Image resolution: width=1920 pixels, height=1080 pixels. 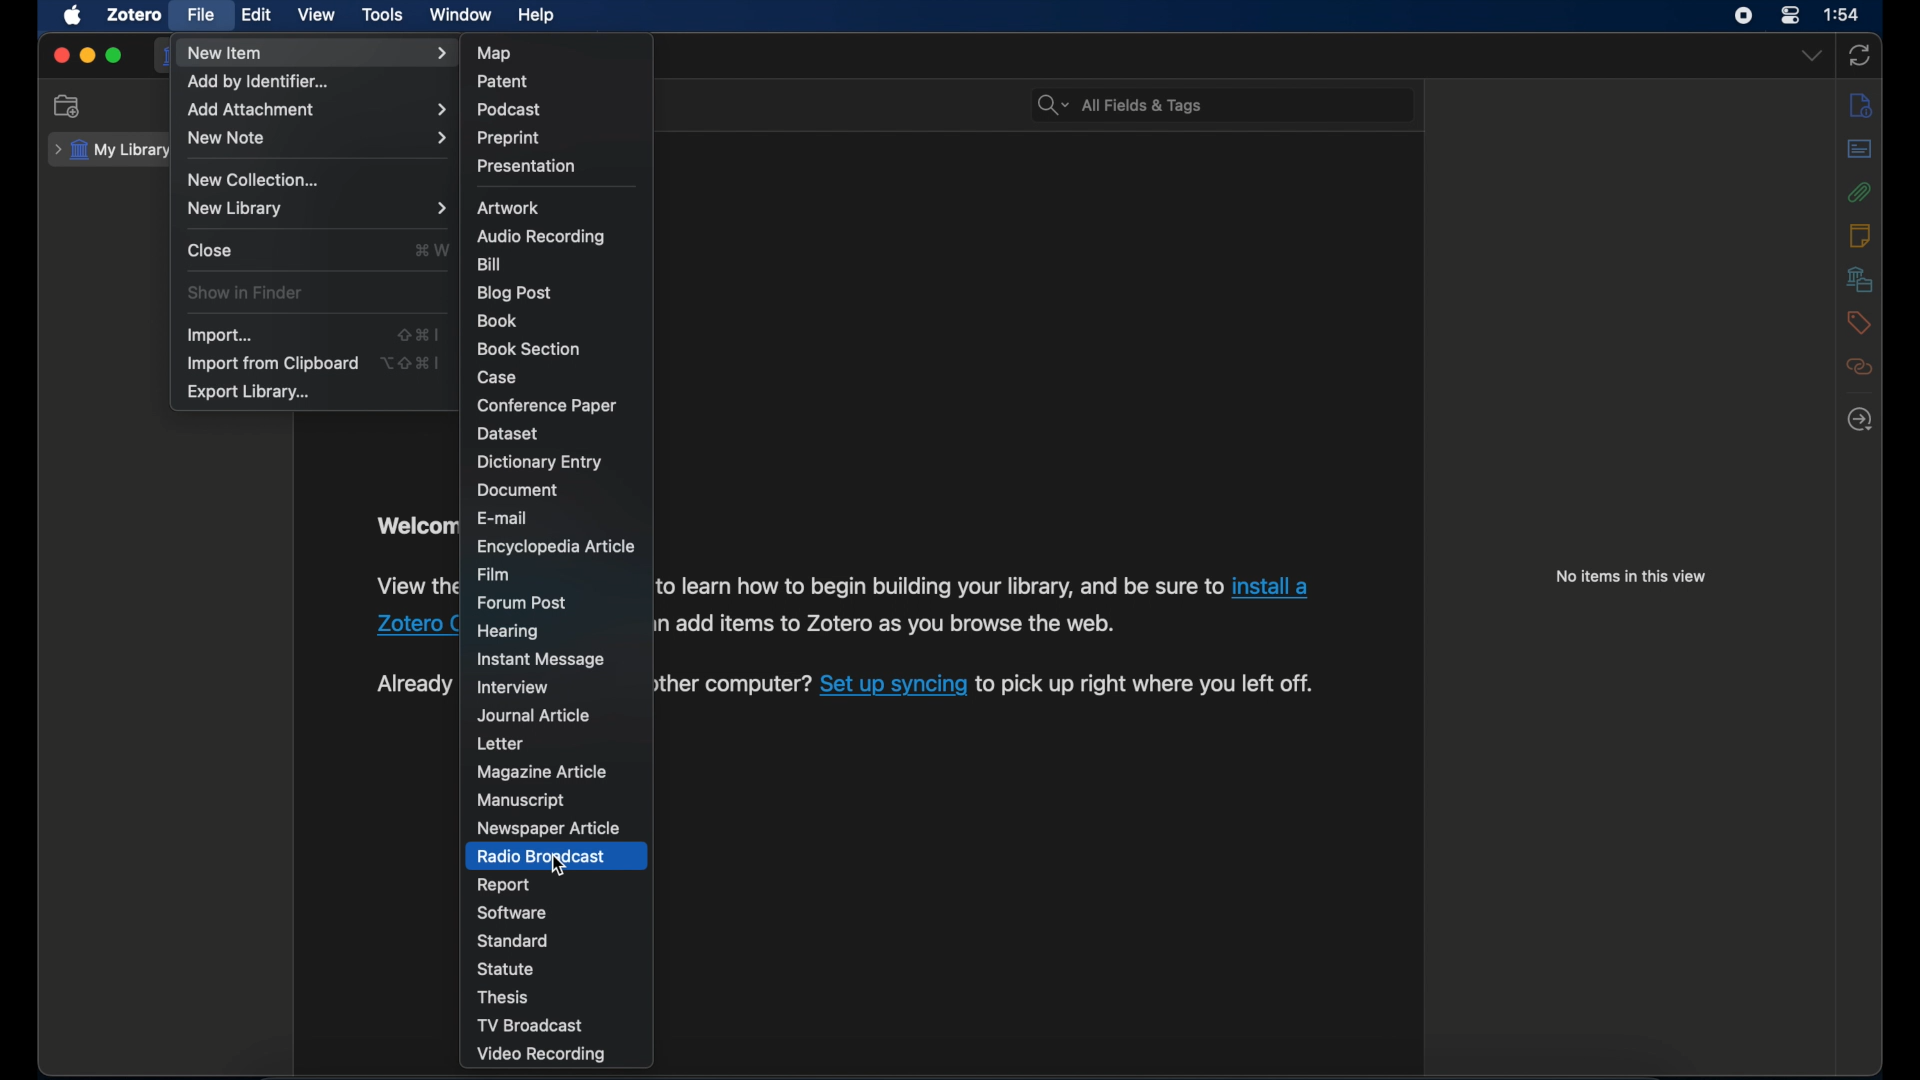 What do you see at coordinates (520, 801) in the screenshot?
I see `manuscript` at bounding box center [520, 801].